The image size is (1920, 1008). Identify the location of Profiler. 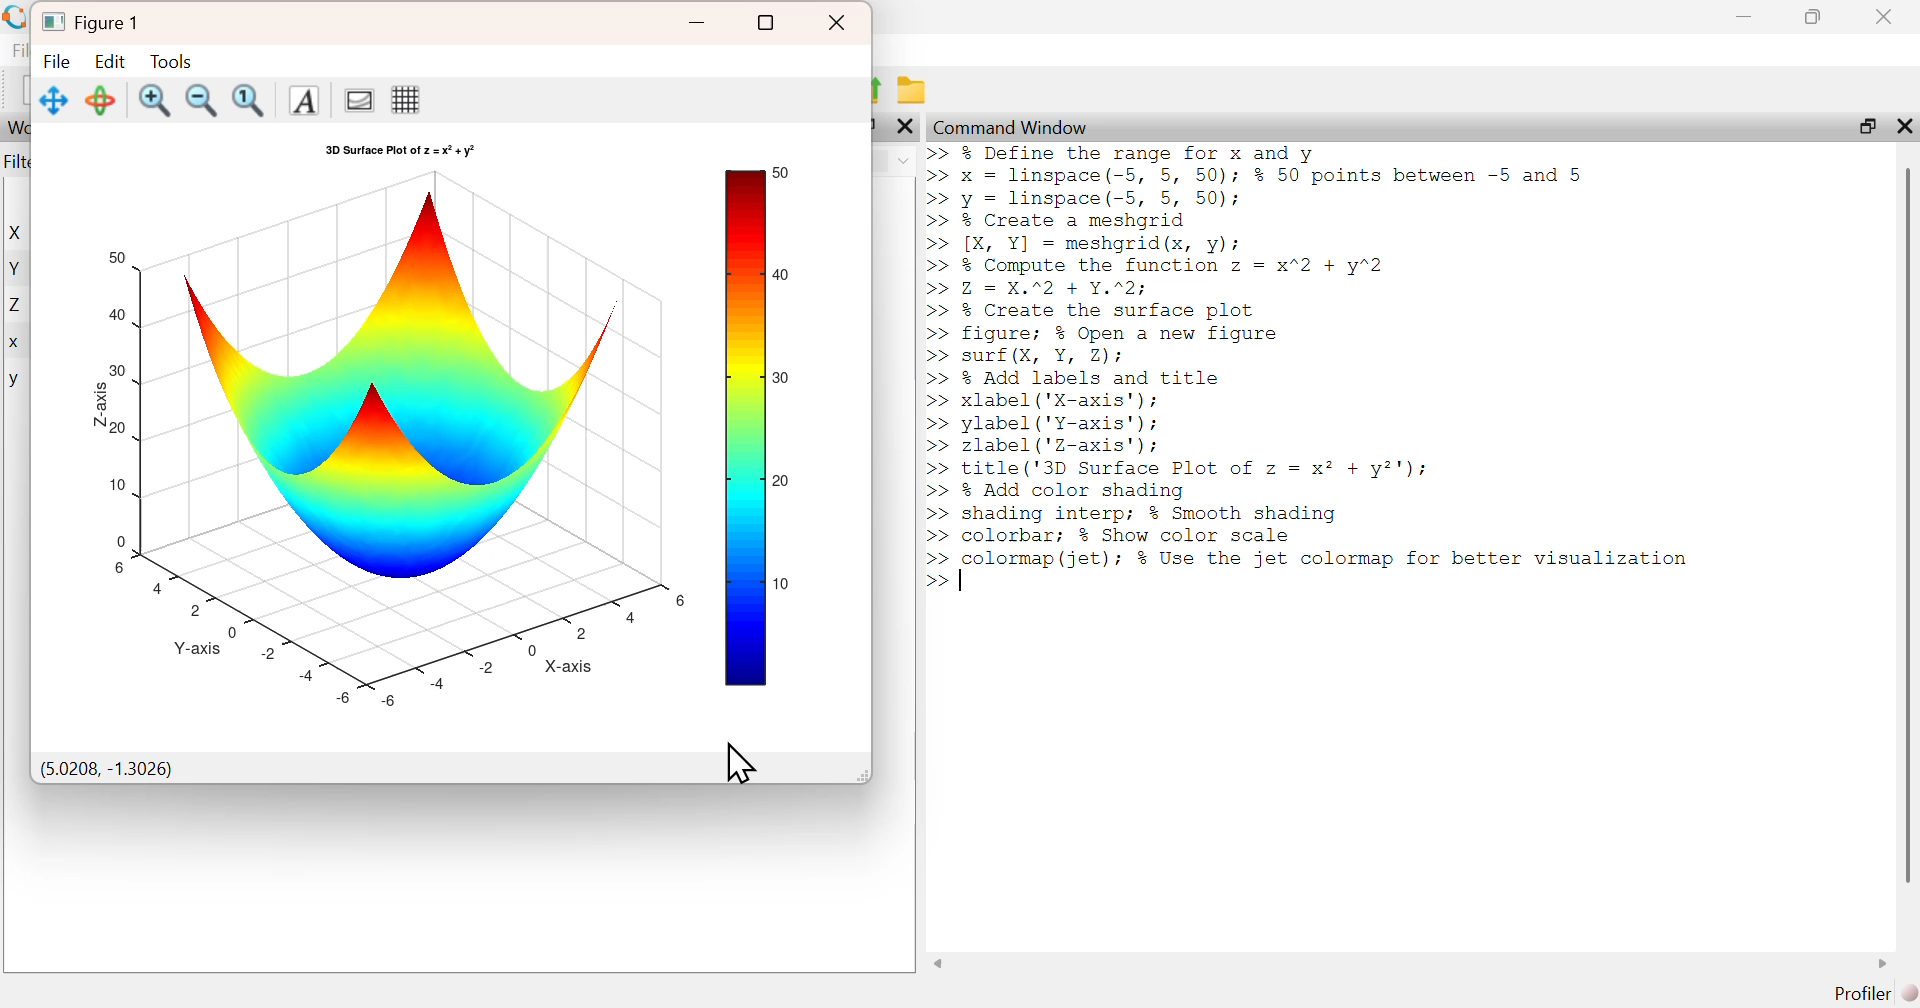
(1875, 994).